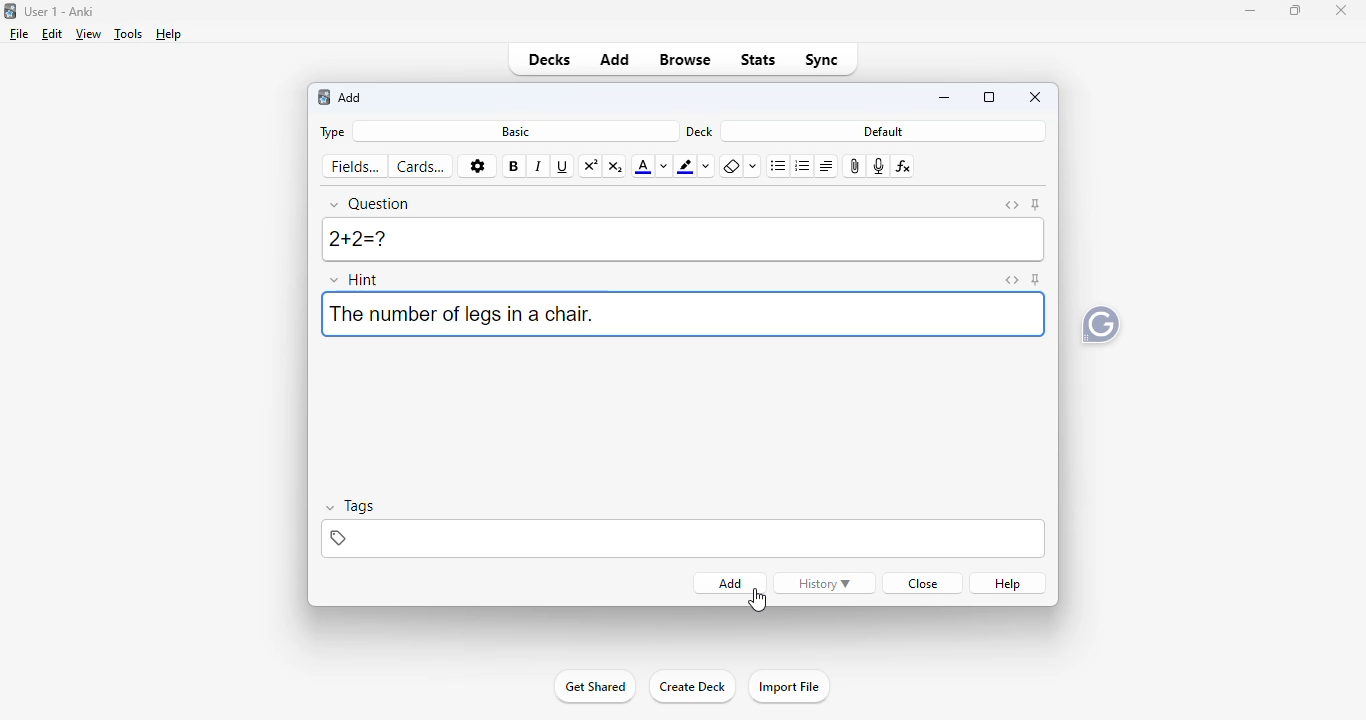 The image size is (1366, 720). Describe the element at coordinates (707, 167) in the screenshot. I see `change color` at that location.